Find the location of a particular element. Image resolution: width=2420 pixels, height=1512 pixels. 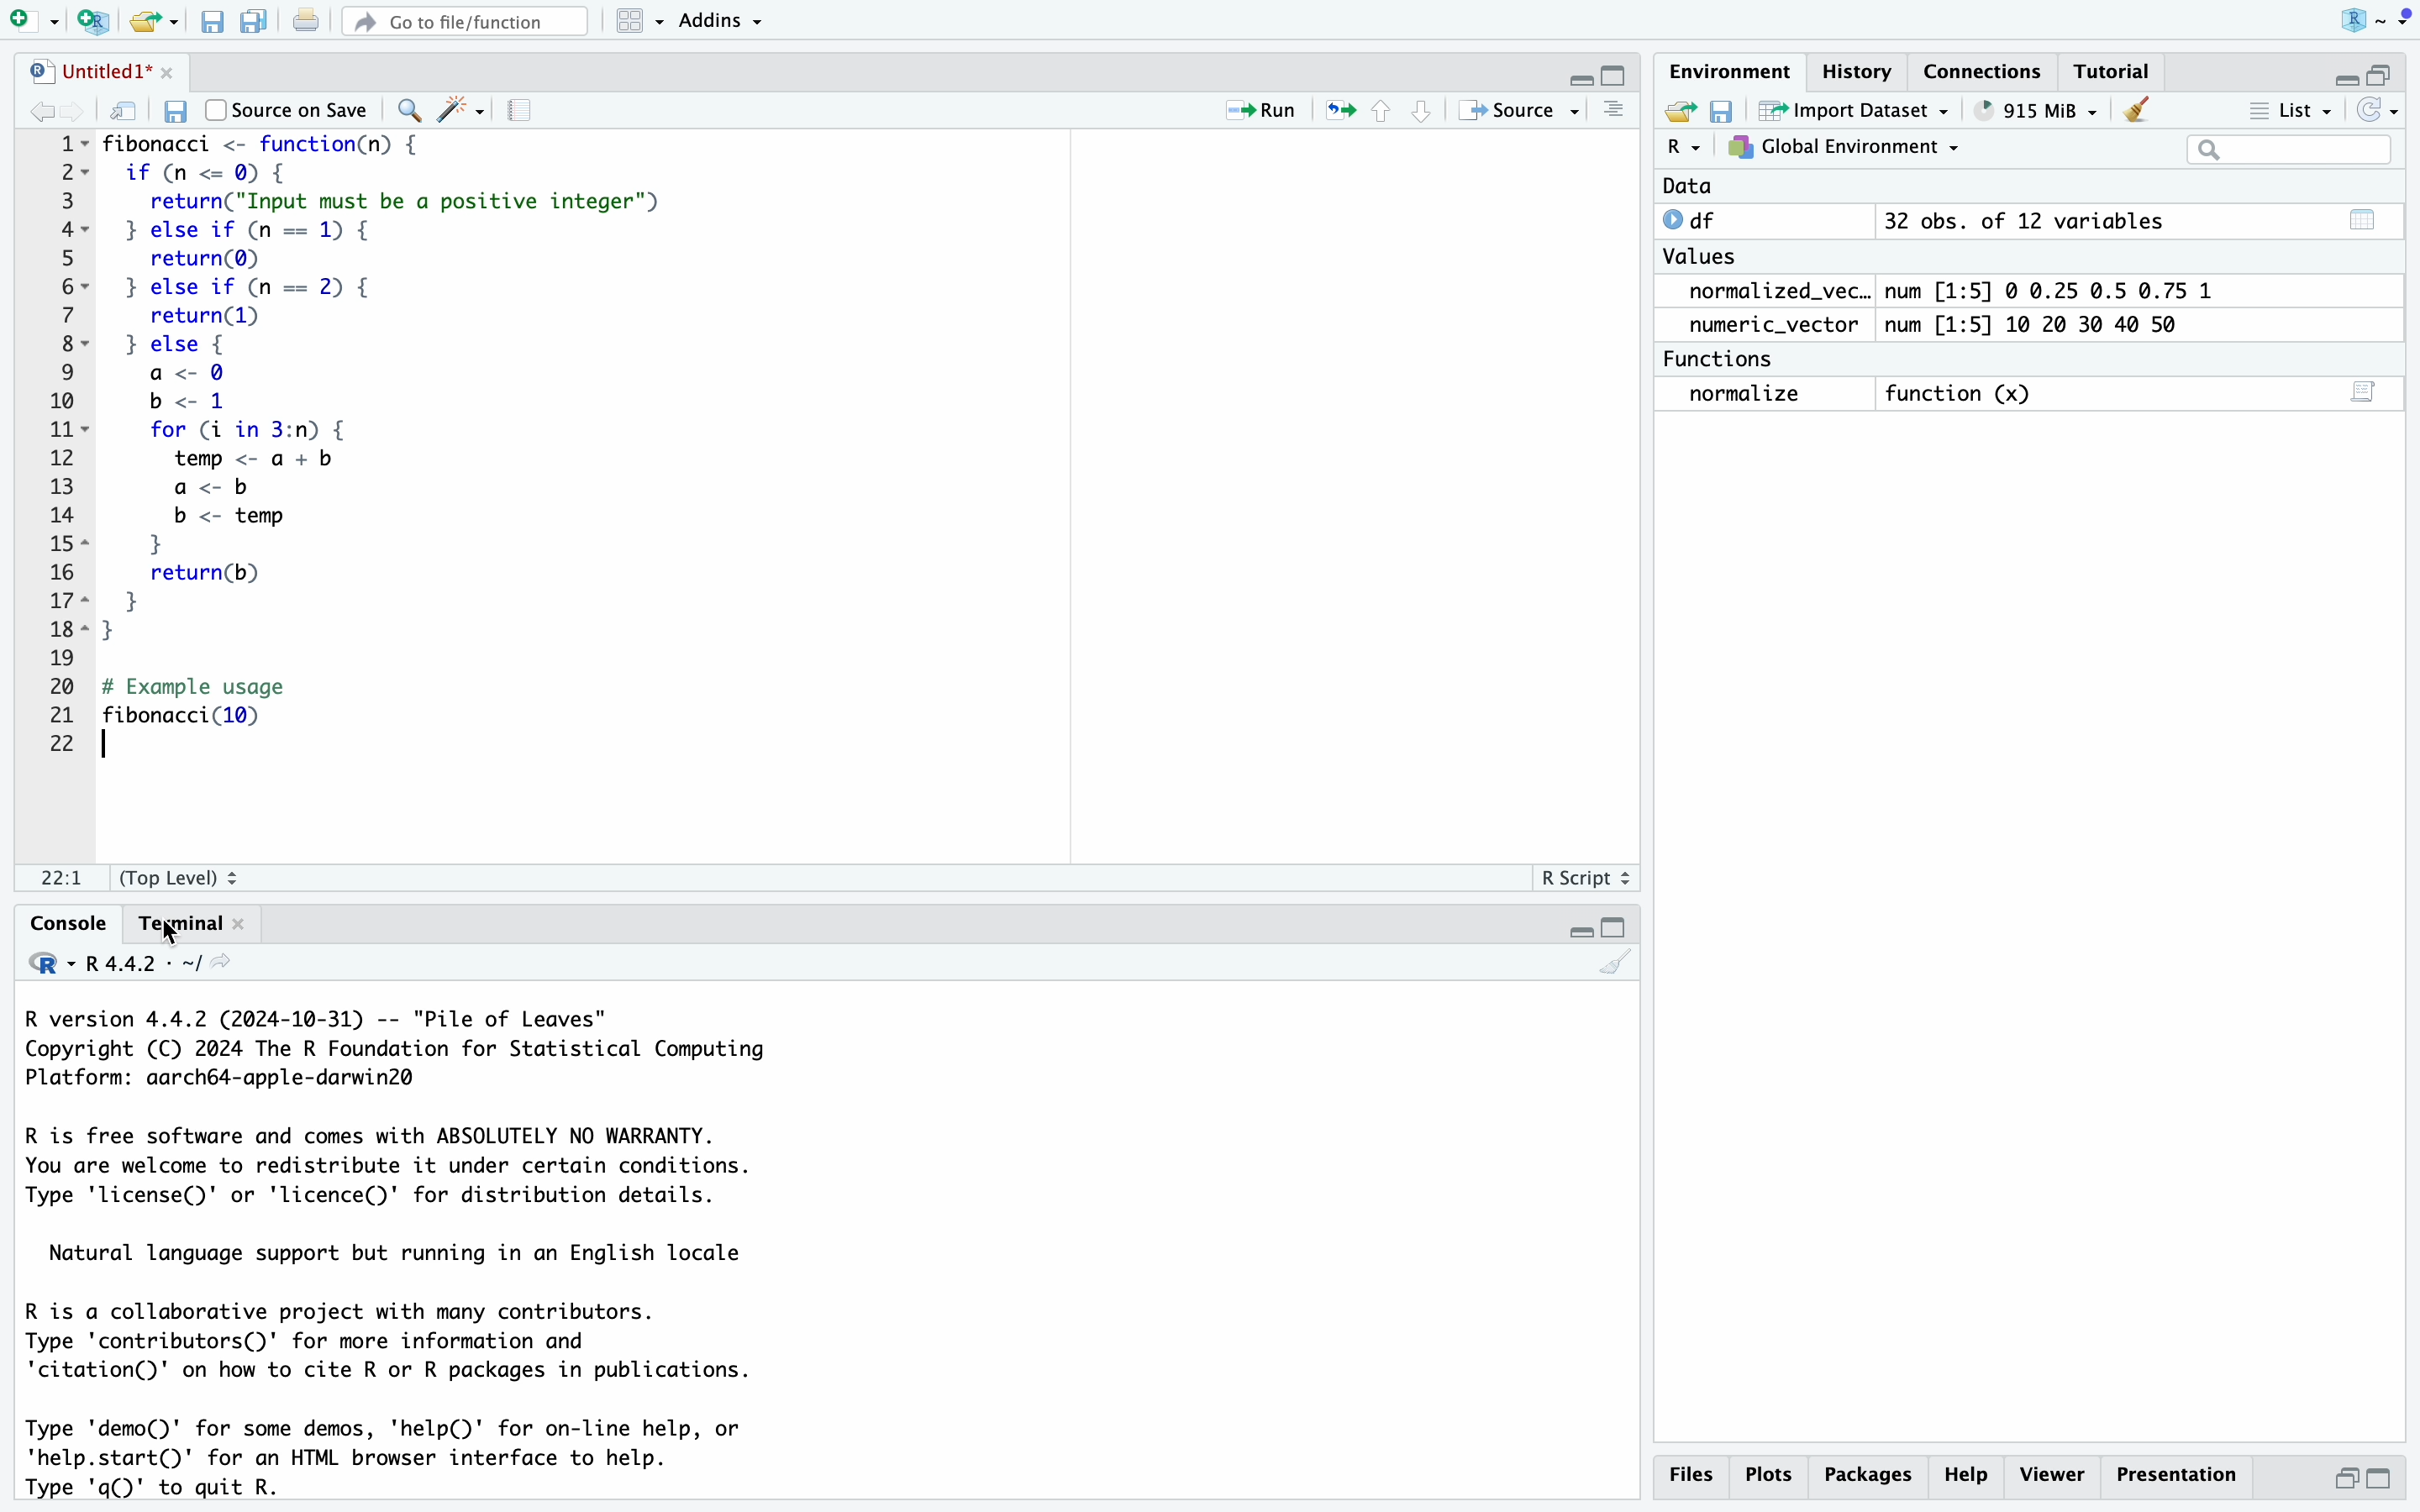

minimize is located at coordinates (2340, 72).